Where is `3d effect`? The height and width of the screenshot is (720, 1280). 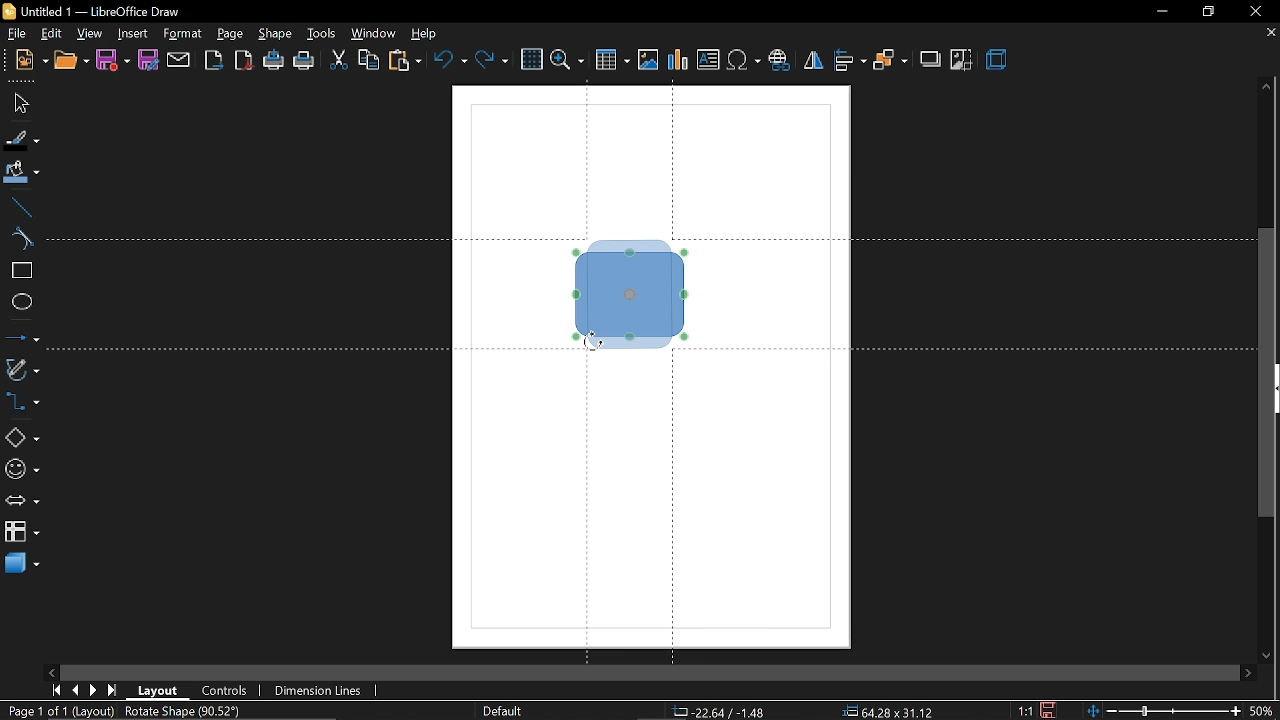 3d effect is located at coordinates (1000, 60).